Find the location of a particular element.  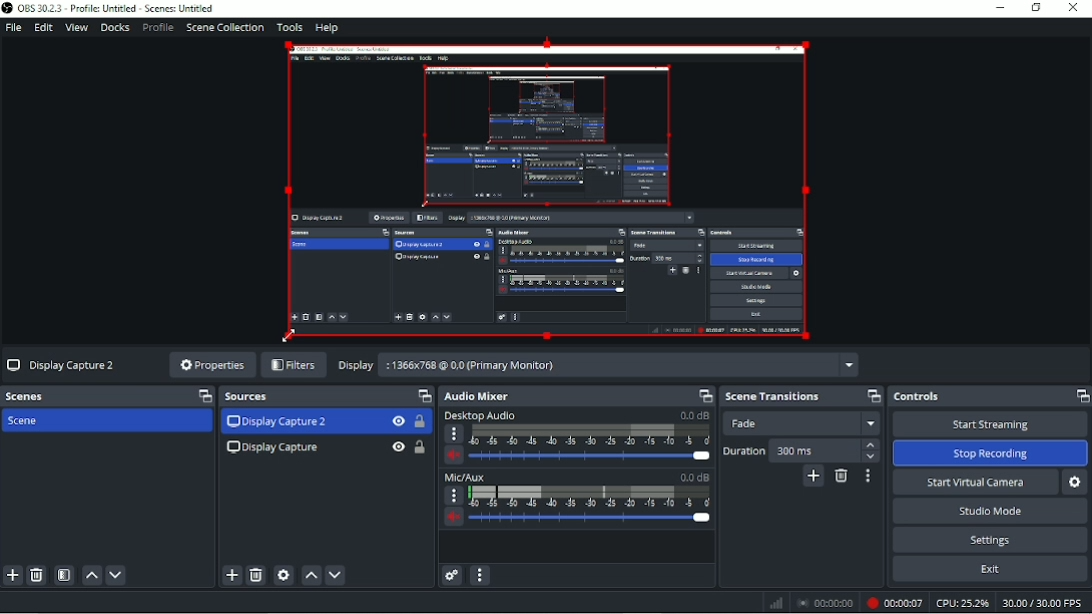

Remove selected scene is located at coordinates (37, 576).